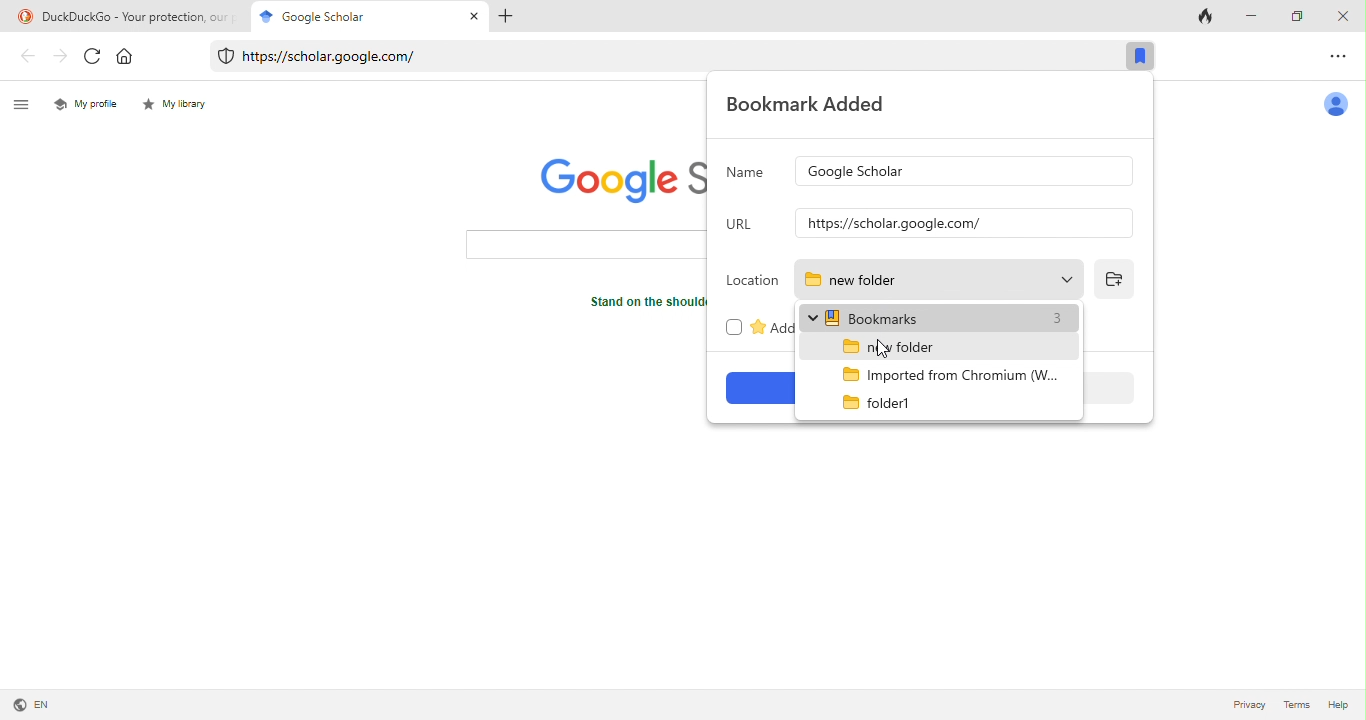 The height and width of the screenshot is (720, 1366). I want to click on forward, so click(62, 58).